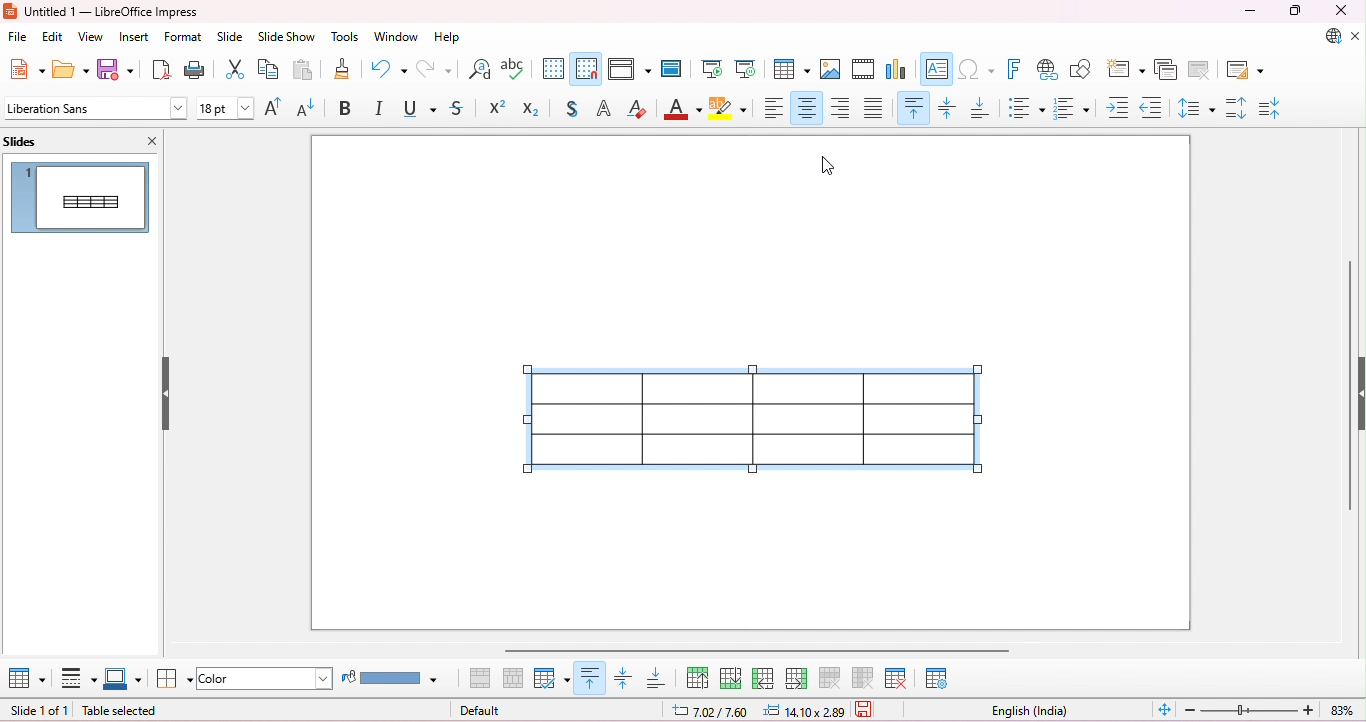 This screenshot has height=722, width=1366. I want to click on table properties, so click(937, 677).